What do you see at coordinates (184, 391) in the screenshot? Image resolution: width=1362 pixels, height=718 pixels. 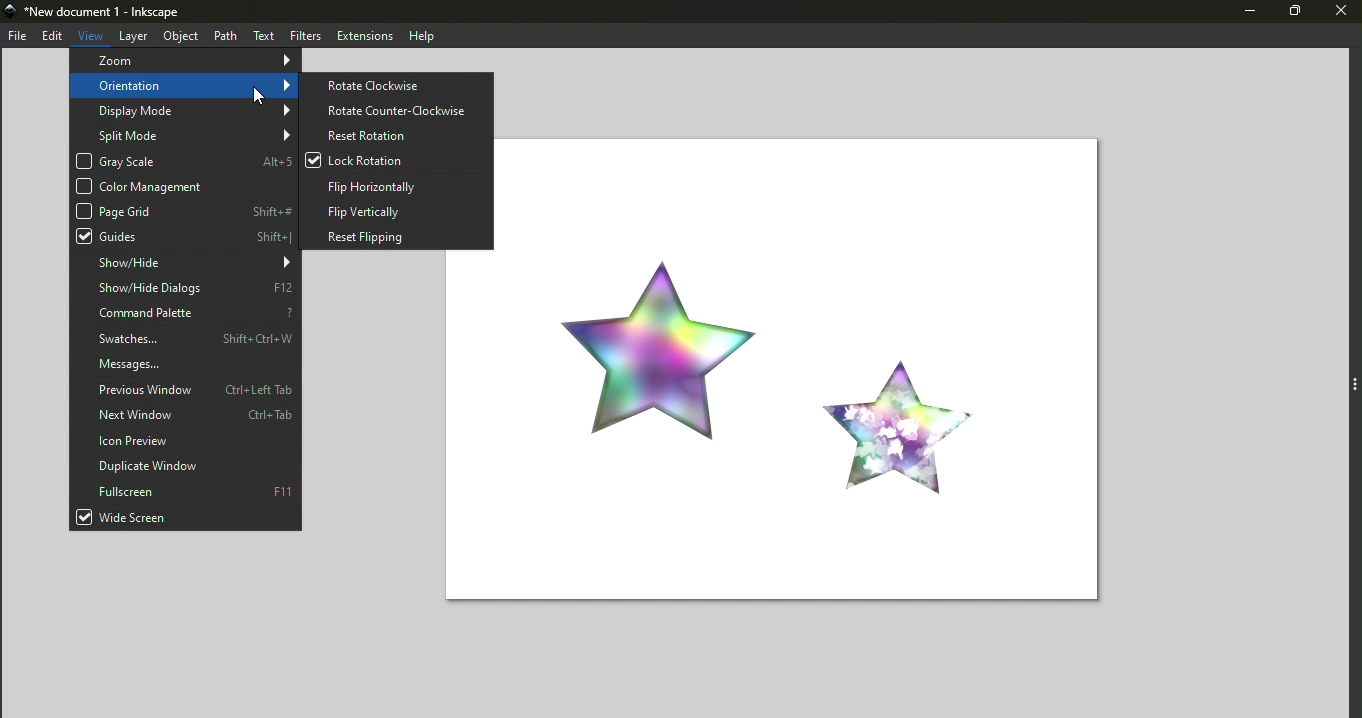 I see `Previous windows` at bounding box center [184, 391].